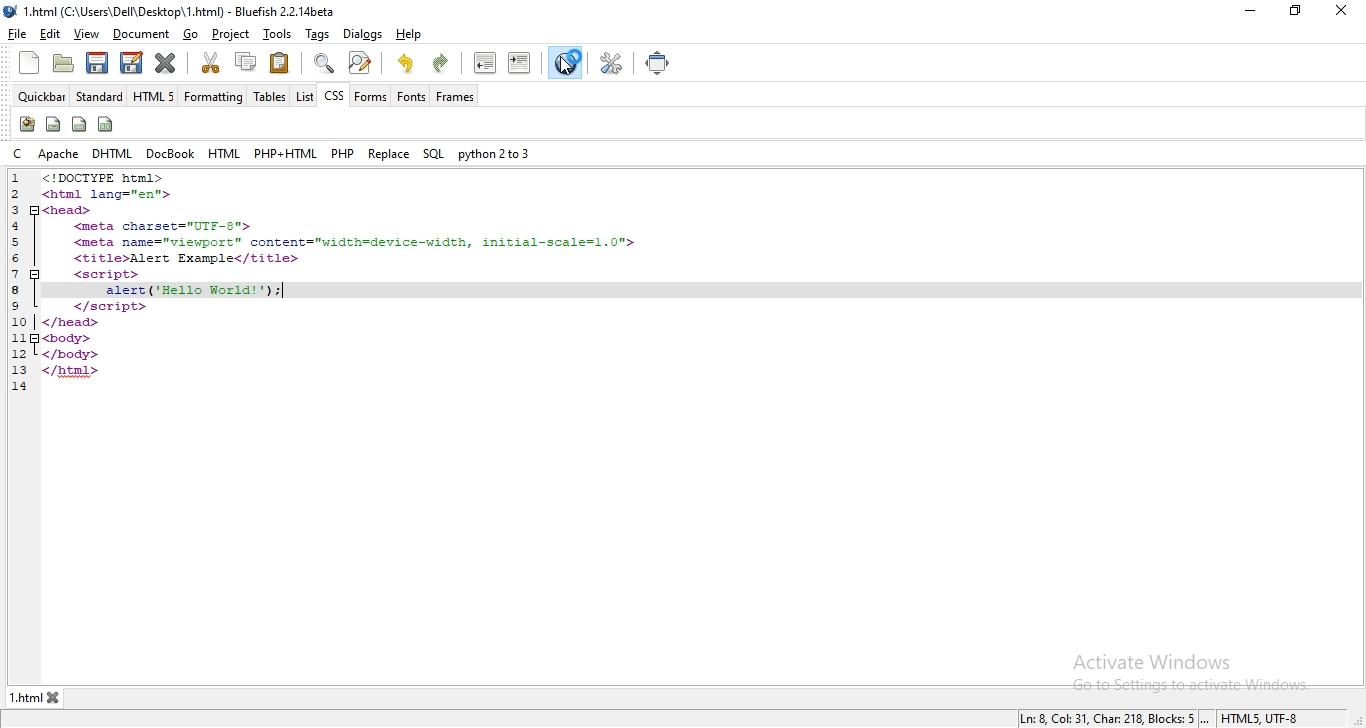  What do you see at coordinates (194, 290) in the screenshot?
I see `added function "alert ('Hello World!'):;"` at bounding box center [194, 290].